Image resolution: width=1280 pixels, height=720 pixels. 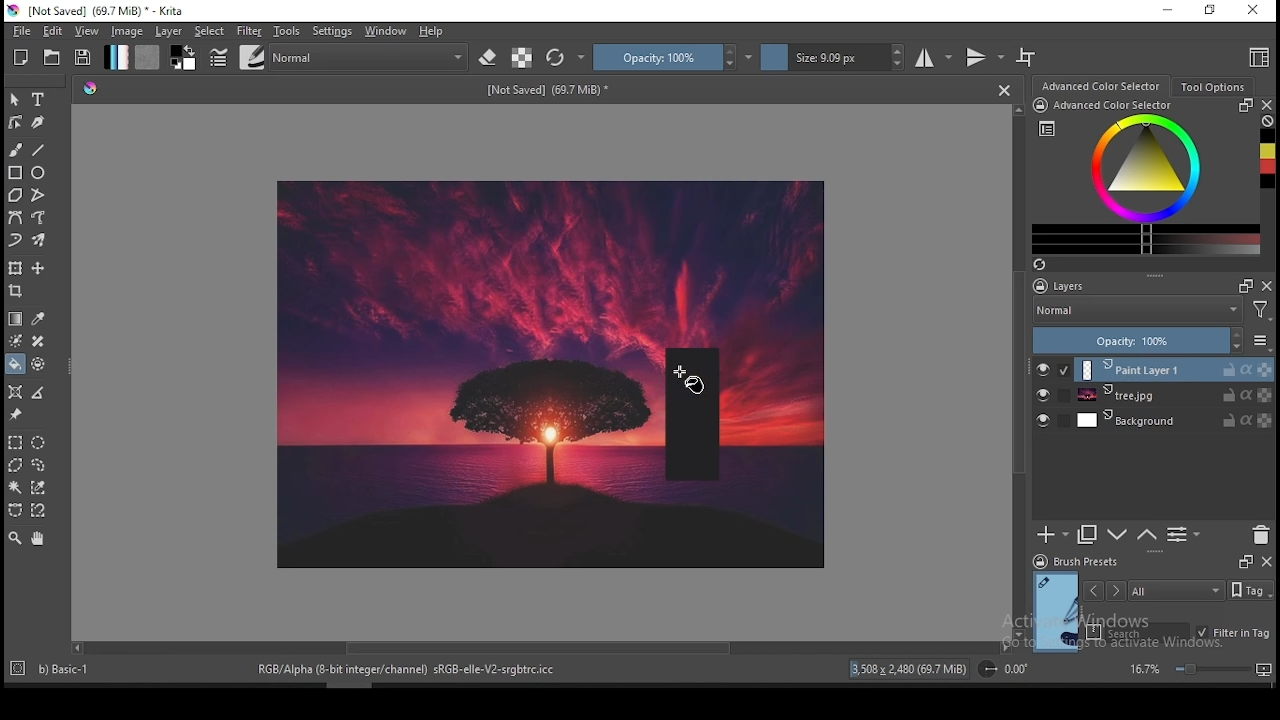 What do you see at coordinates (16, 415) in the screenshot?
I see `reference images tool` at bounding box center [16, 415].